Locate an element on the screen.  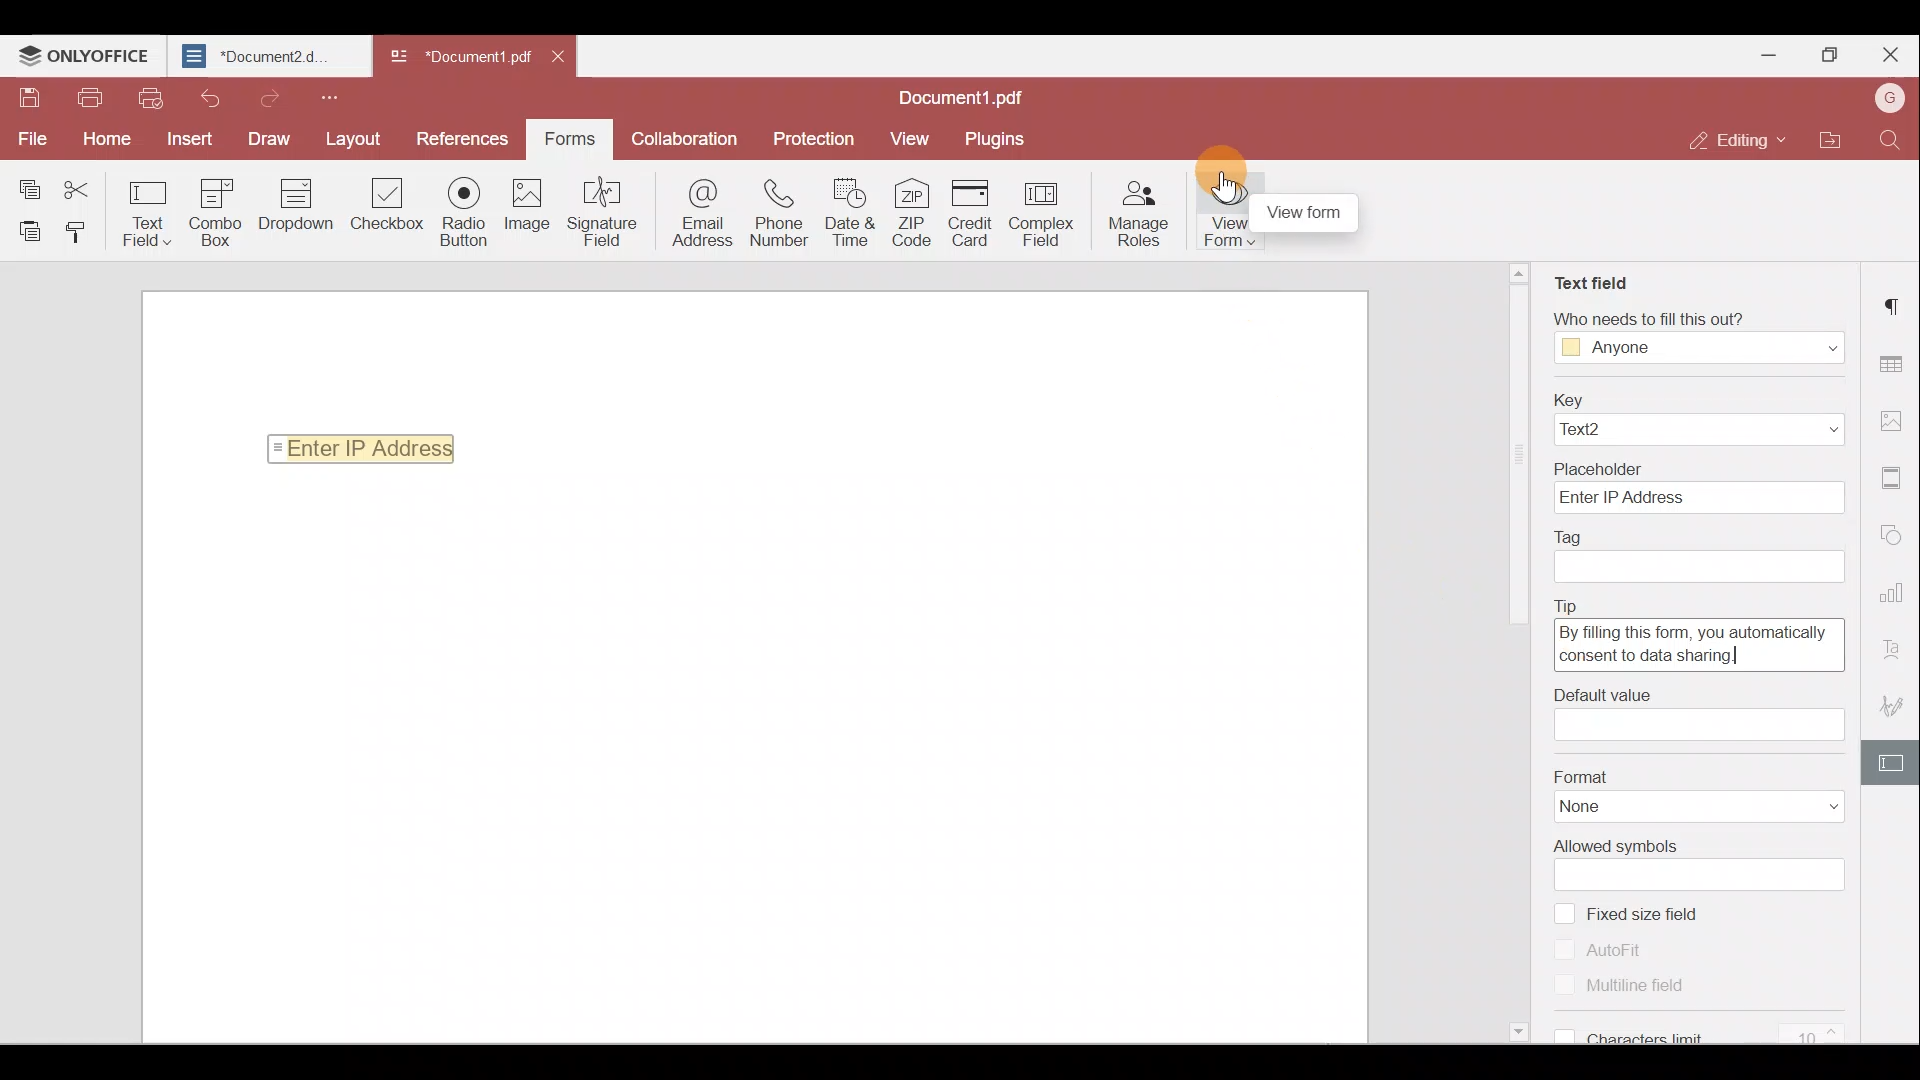
Default value field is located at coordinates (1701, 726).